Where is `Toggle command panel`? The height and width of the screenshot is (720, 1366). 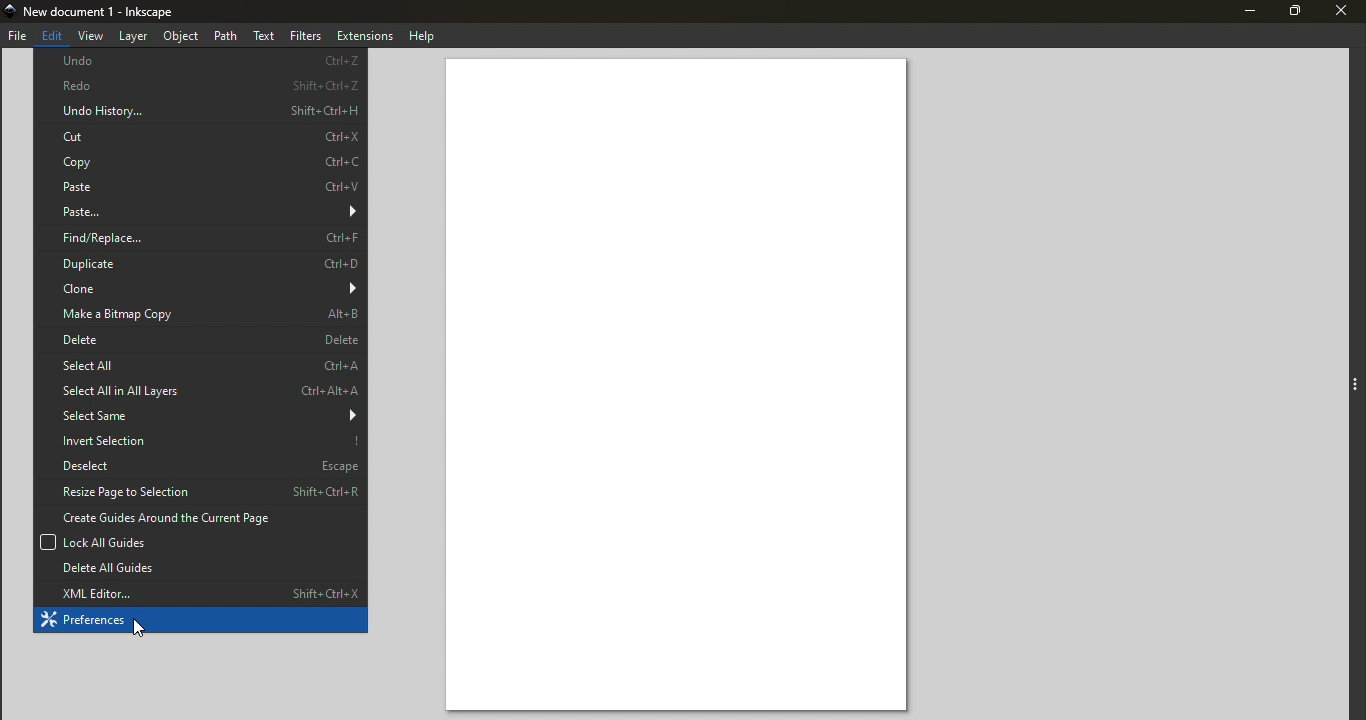 Toggle command panel is located at coordinates (1355, 386).